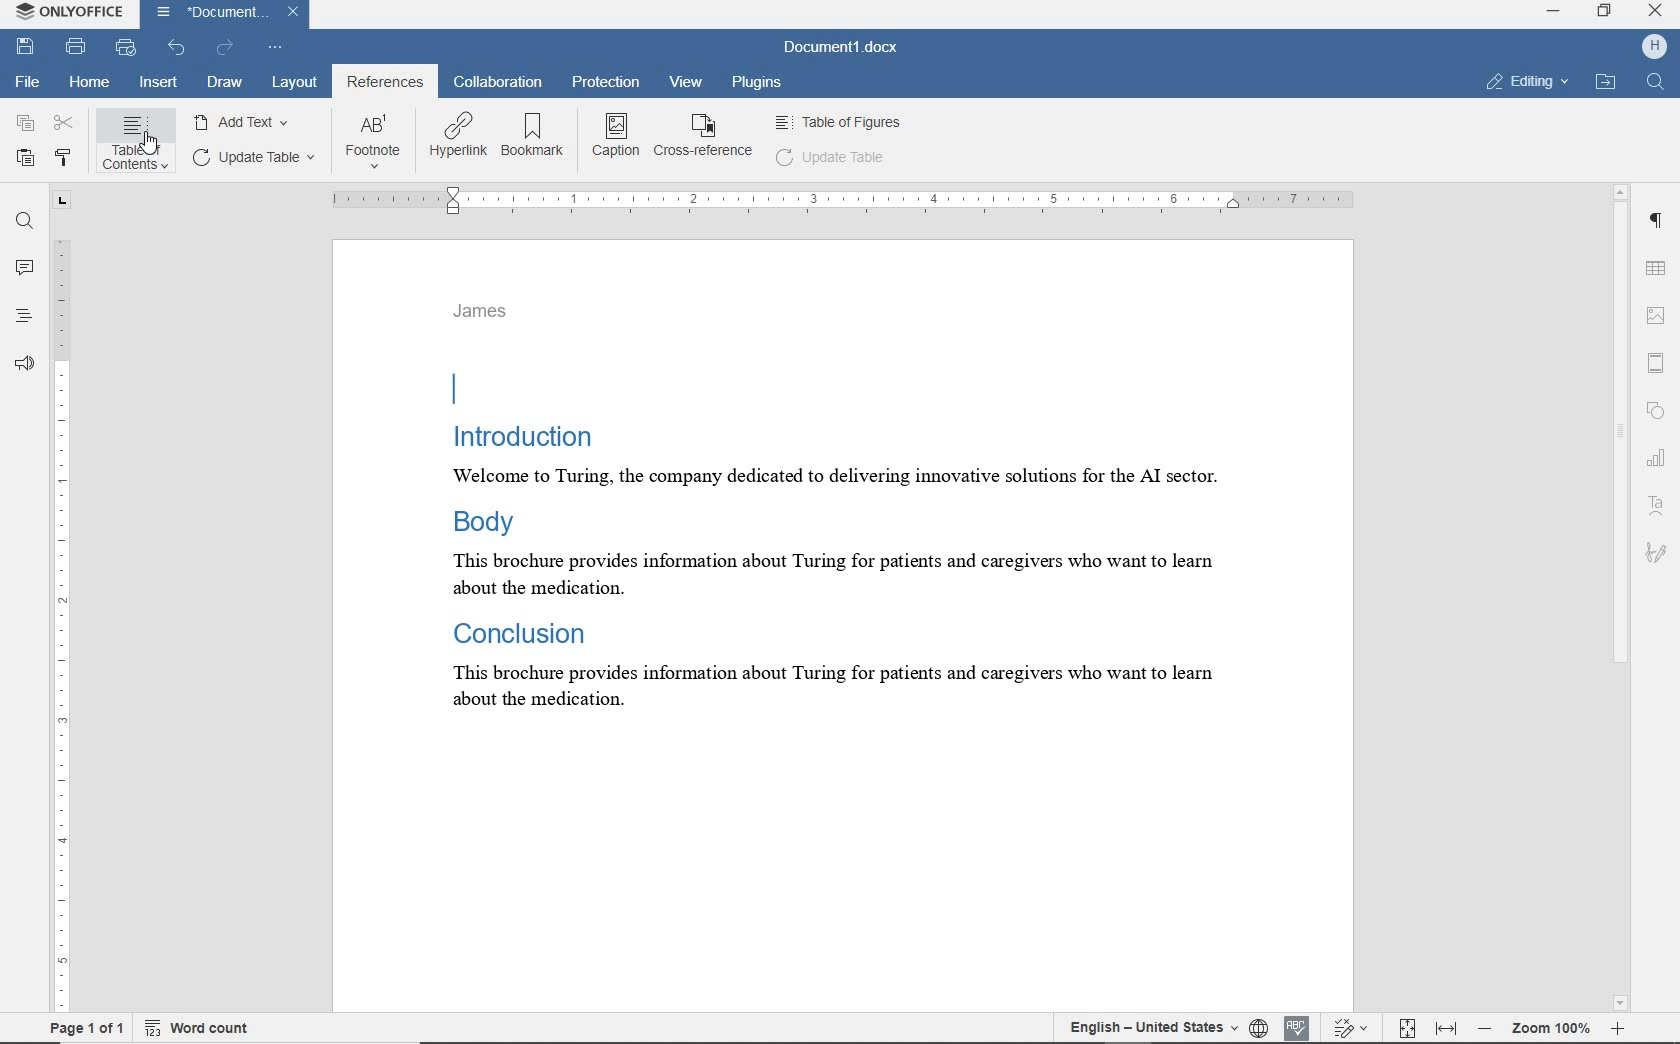  Describe the element at coordinates (532, 136) in the screenshot. I see `bookmark` at that location.